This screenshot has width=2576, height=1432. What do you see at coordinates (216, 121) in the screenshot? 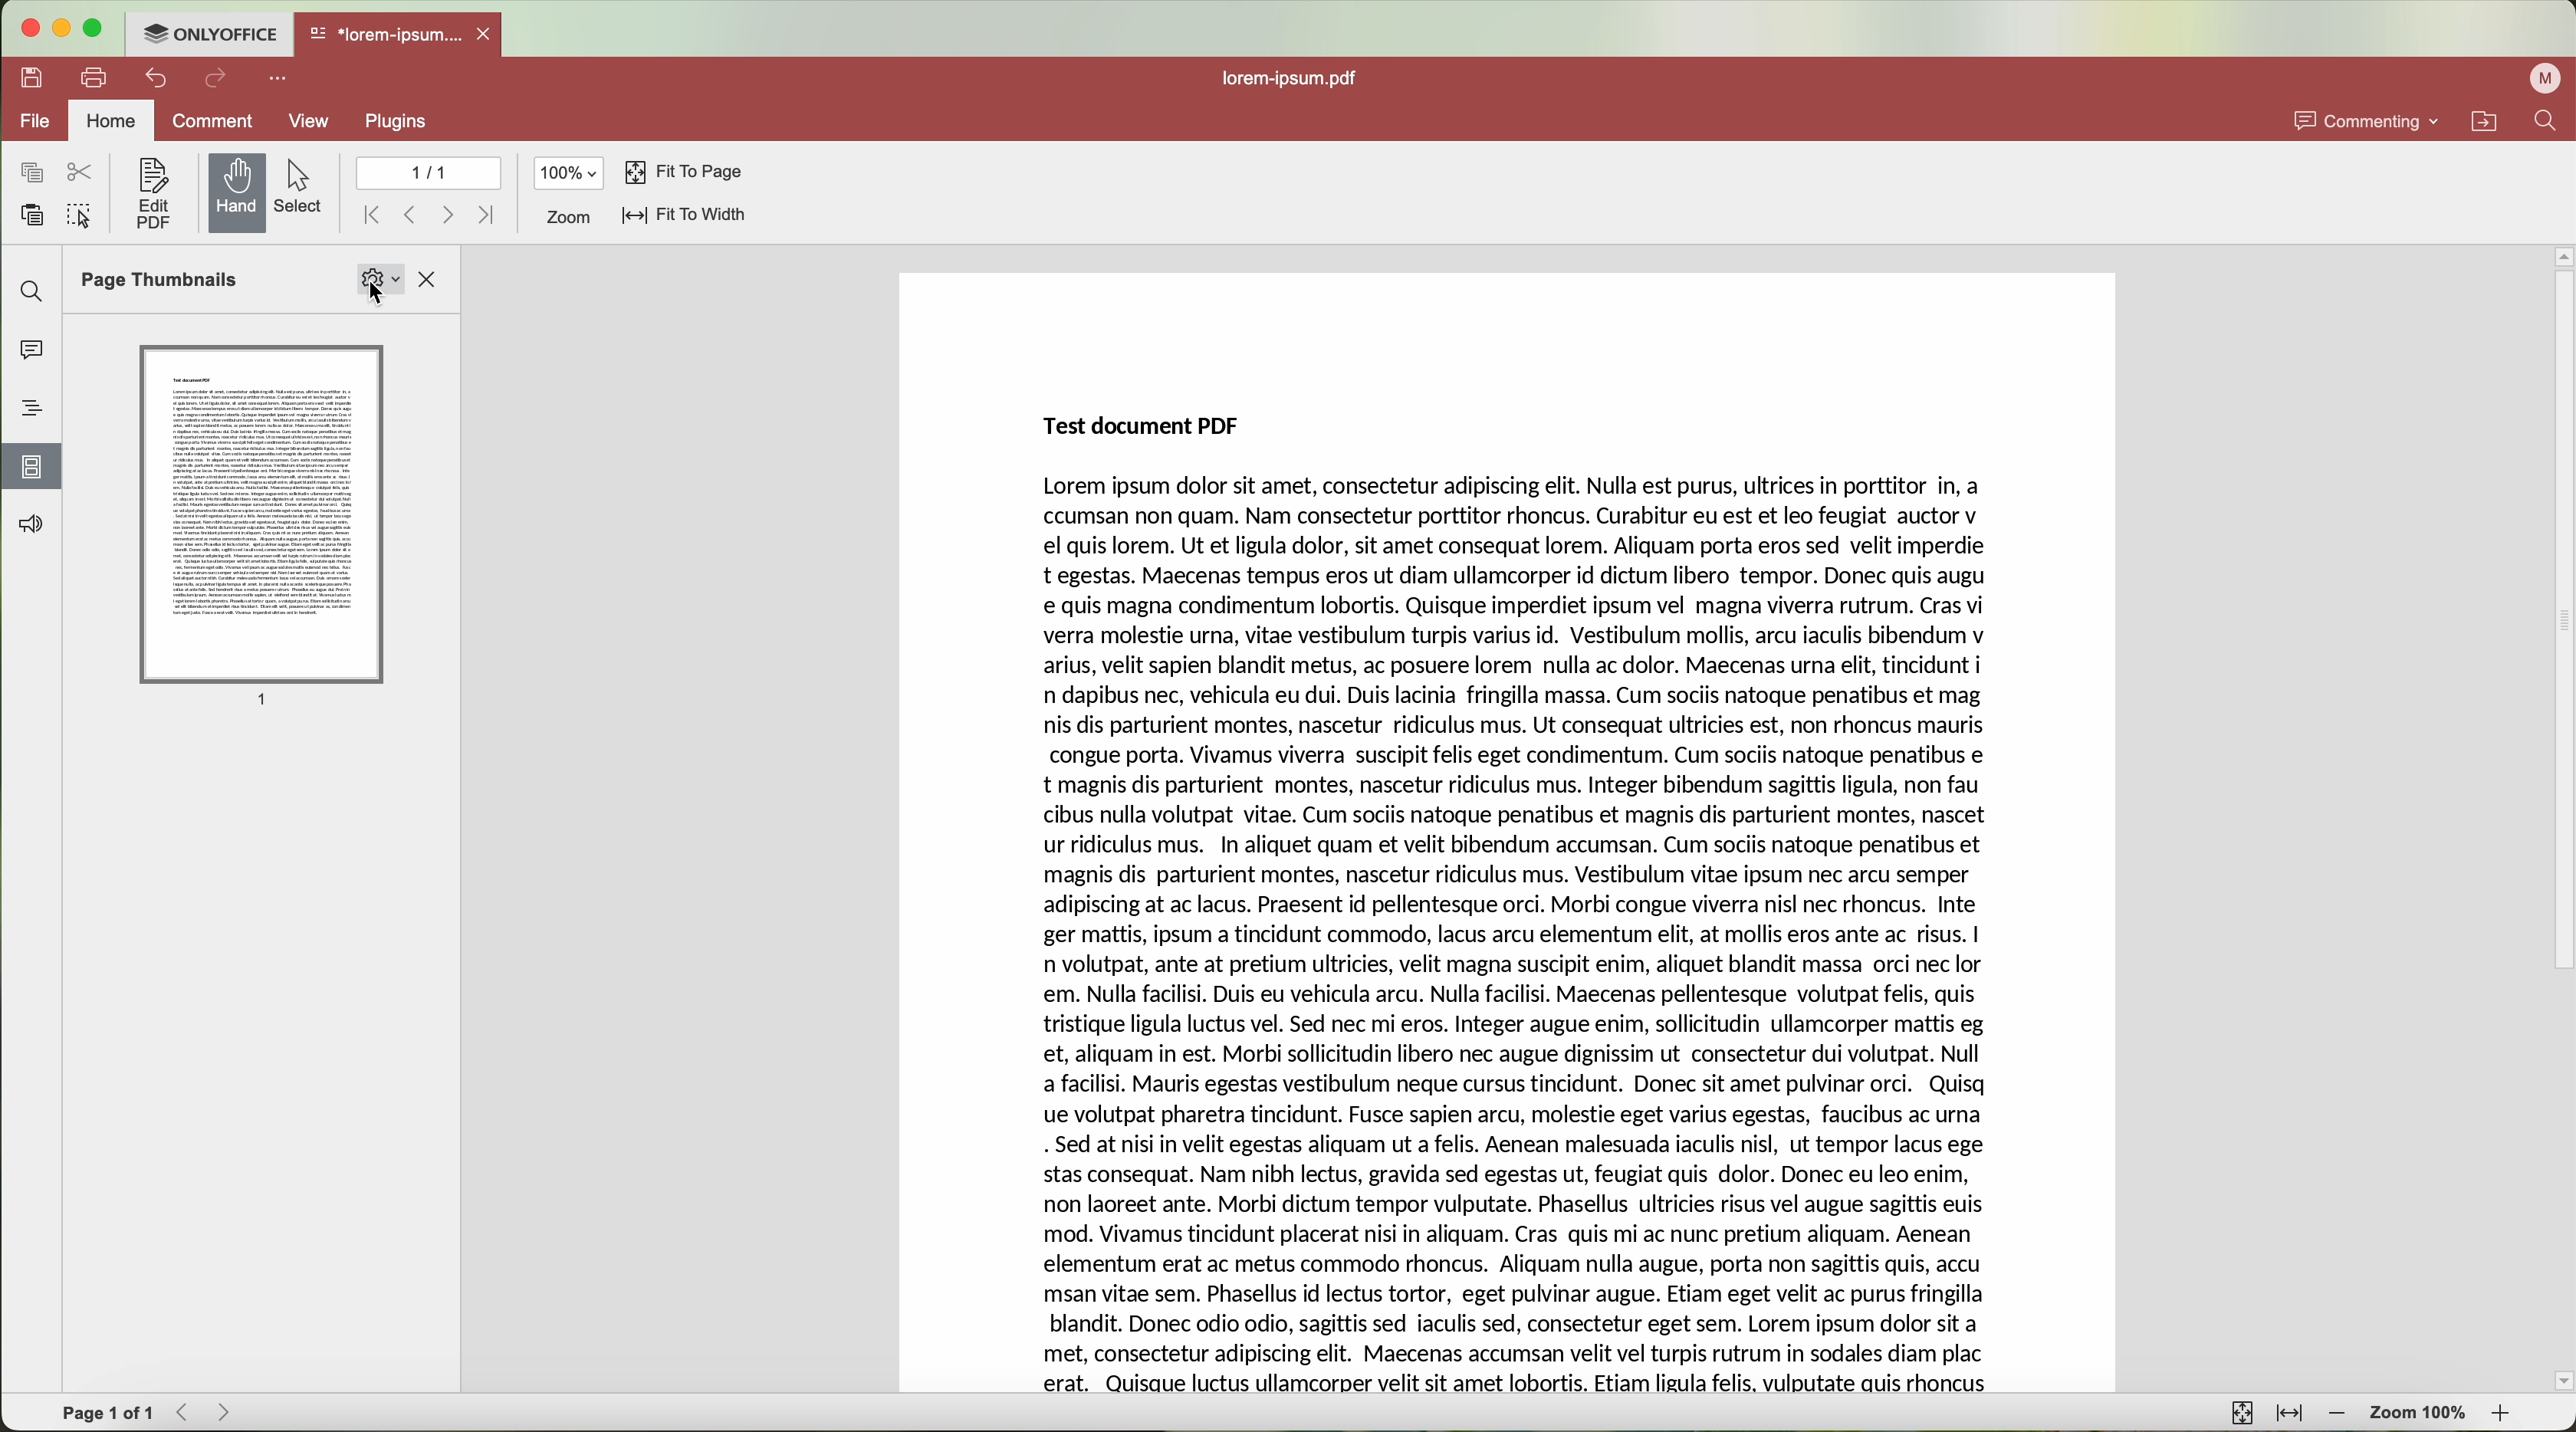
I see `comment` at bounding box center [216, 121].